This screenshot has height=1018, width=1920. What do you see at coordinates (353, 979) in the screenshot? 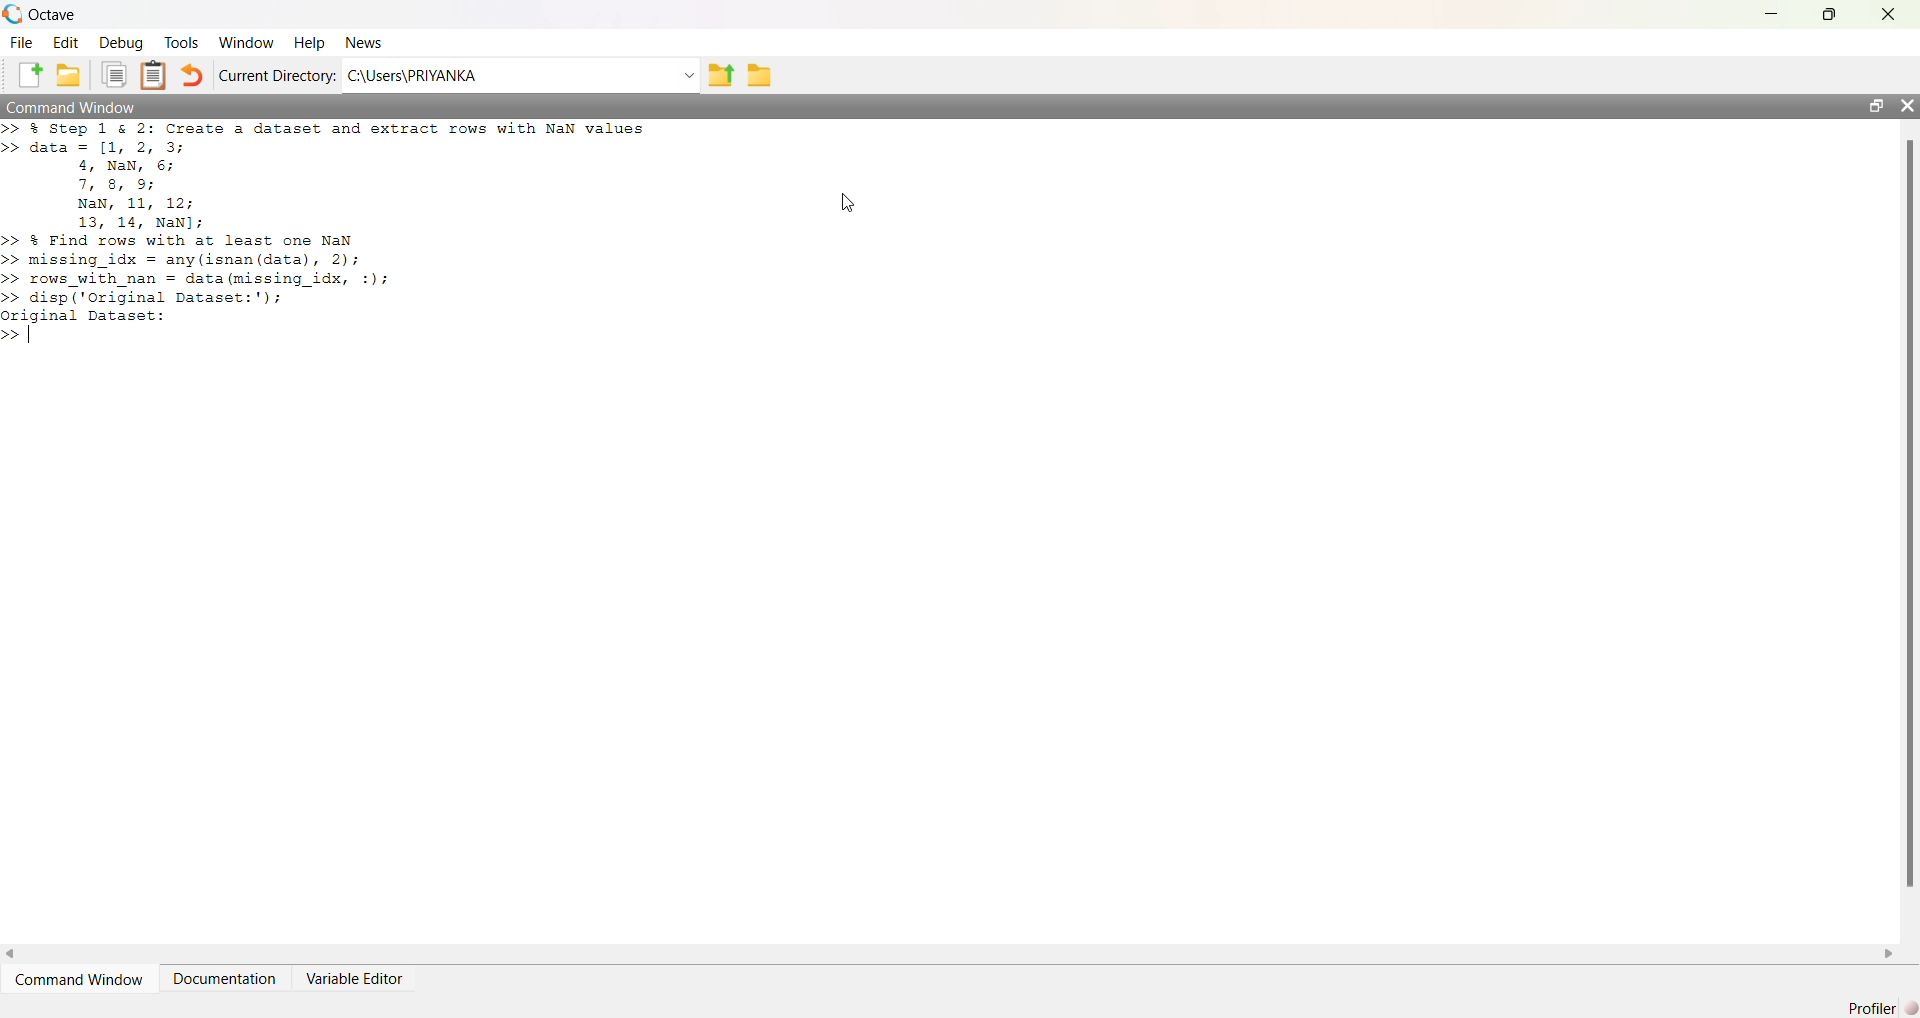
I see `Variable Editor` at bounding box center [353, 979].